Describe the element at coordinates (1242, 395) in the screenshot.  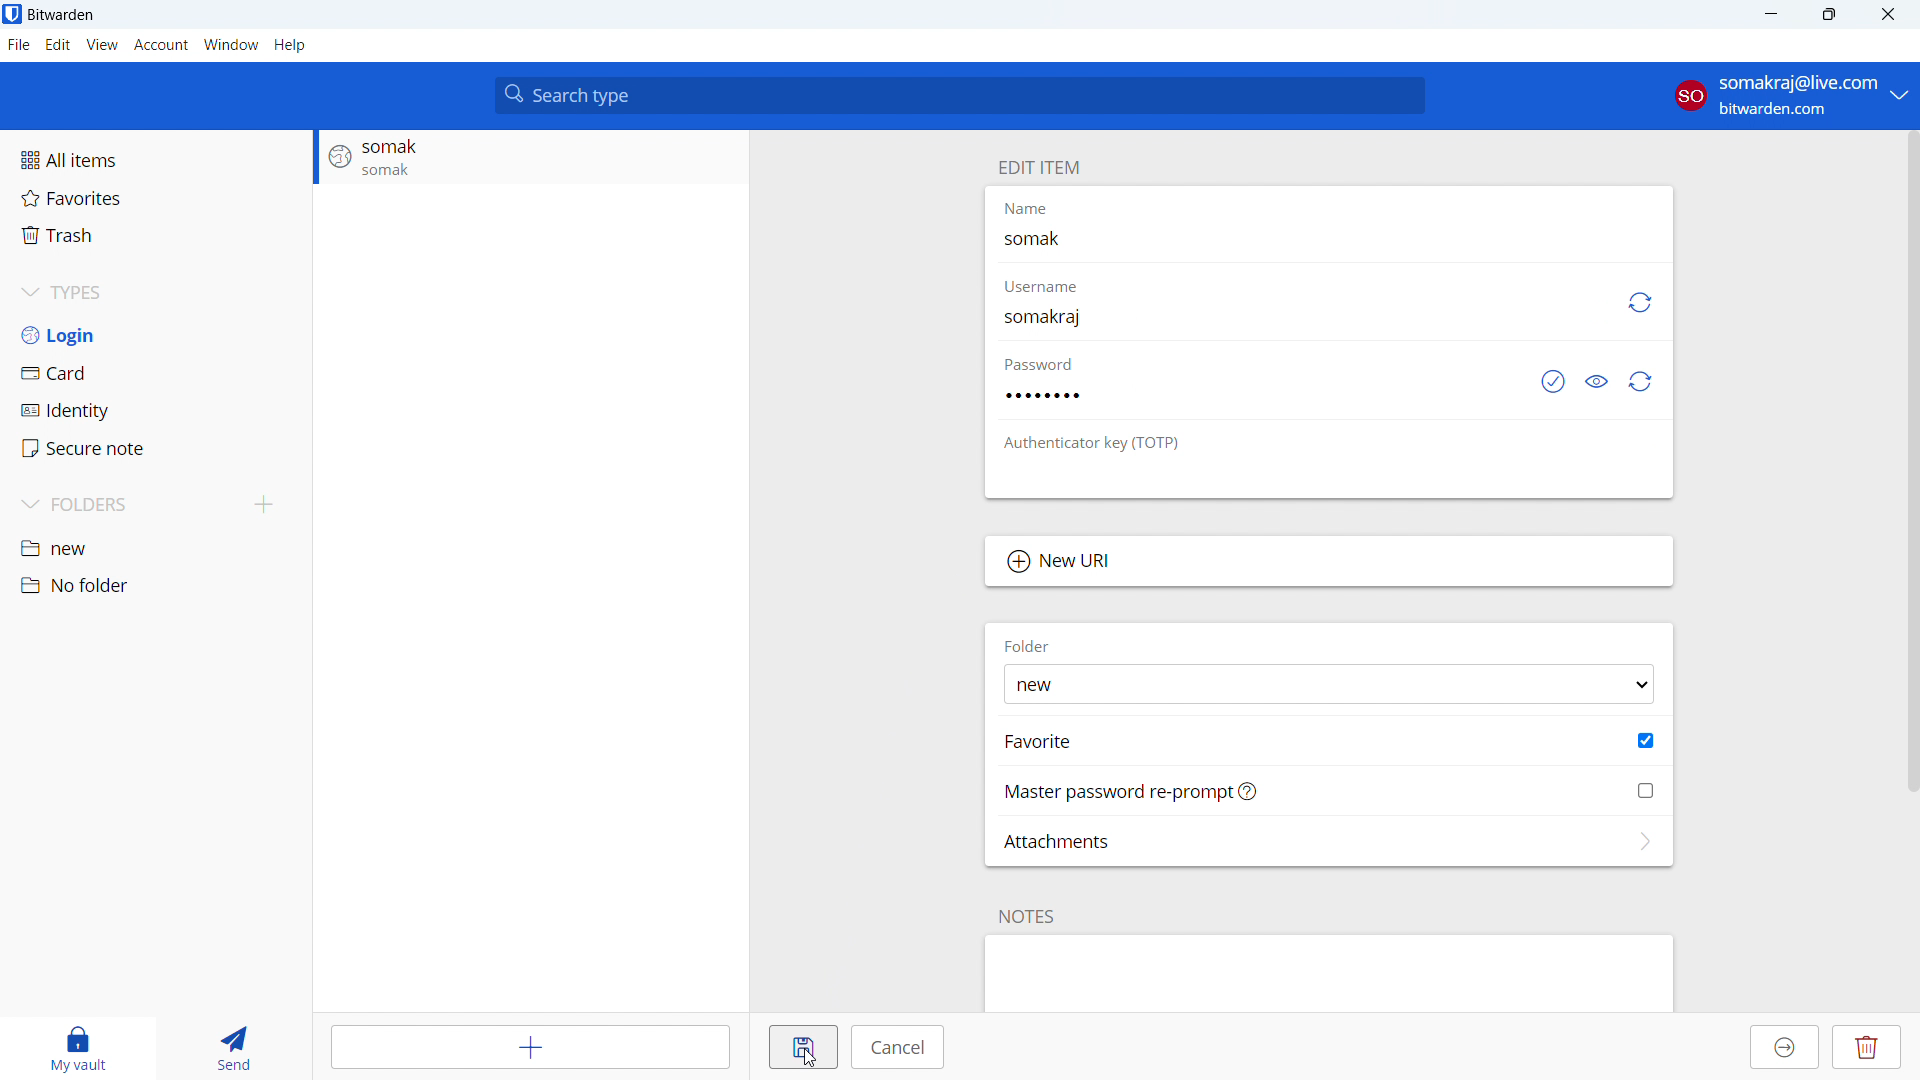
I see `edit password` at that location.